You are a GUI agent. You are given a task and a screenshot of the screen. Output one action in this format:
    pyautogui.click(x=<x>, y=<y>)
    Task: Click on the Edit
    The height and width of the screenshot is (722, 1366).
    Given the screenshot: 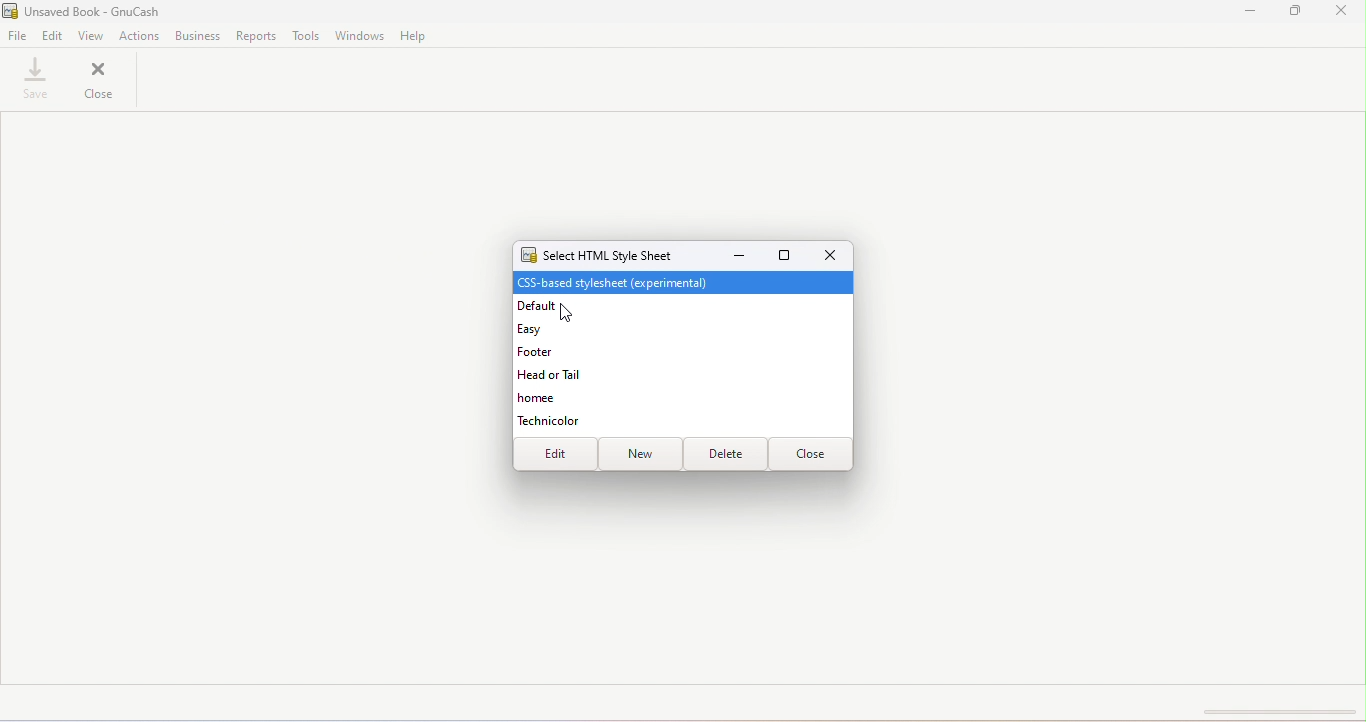 What is the action you would take?
    pyautogui.click(x=553, y=454)
    